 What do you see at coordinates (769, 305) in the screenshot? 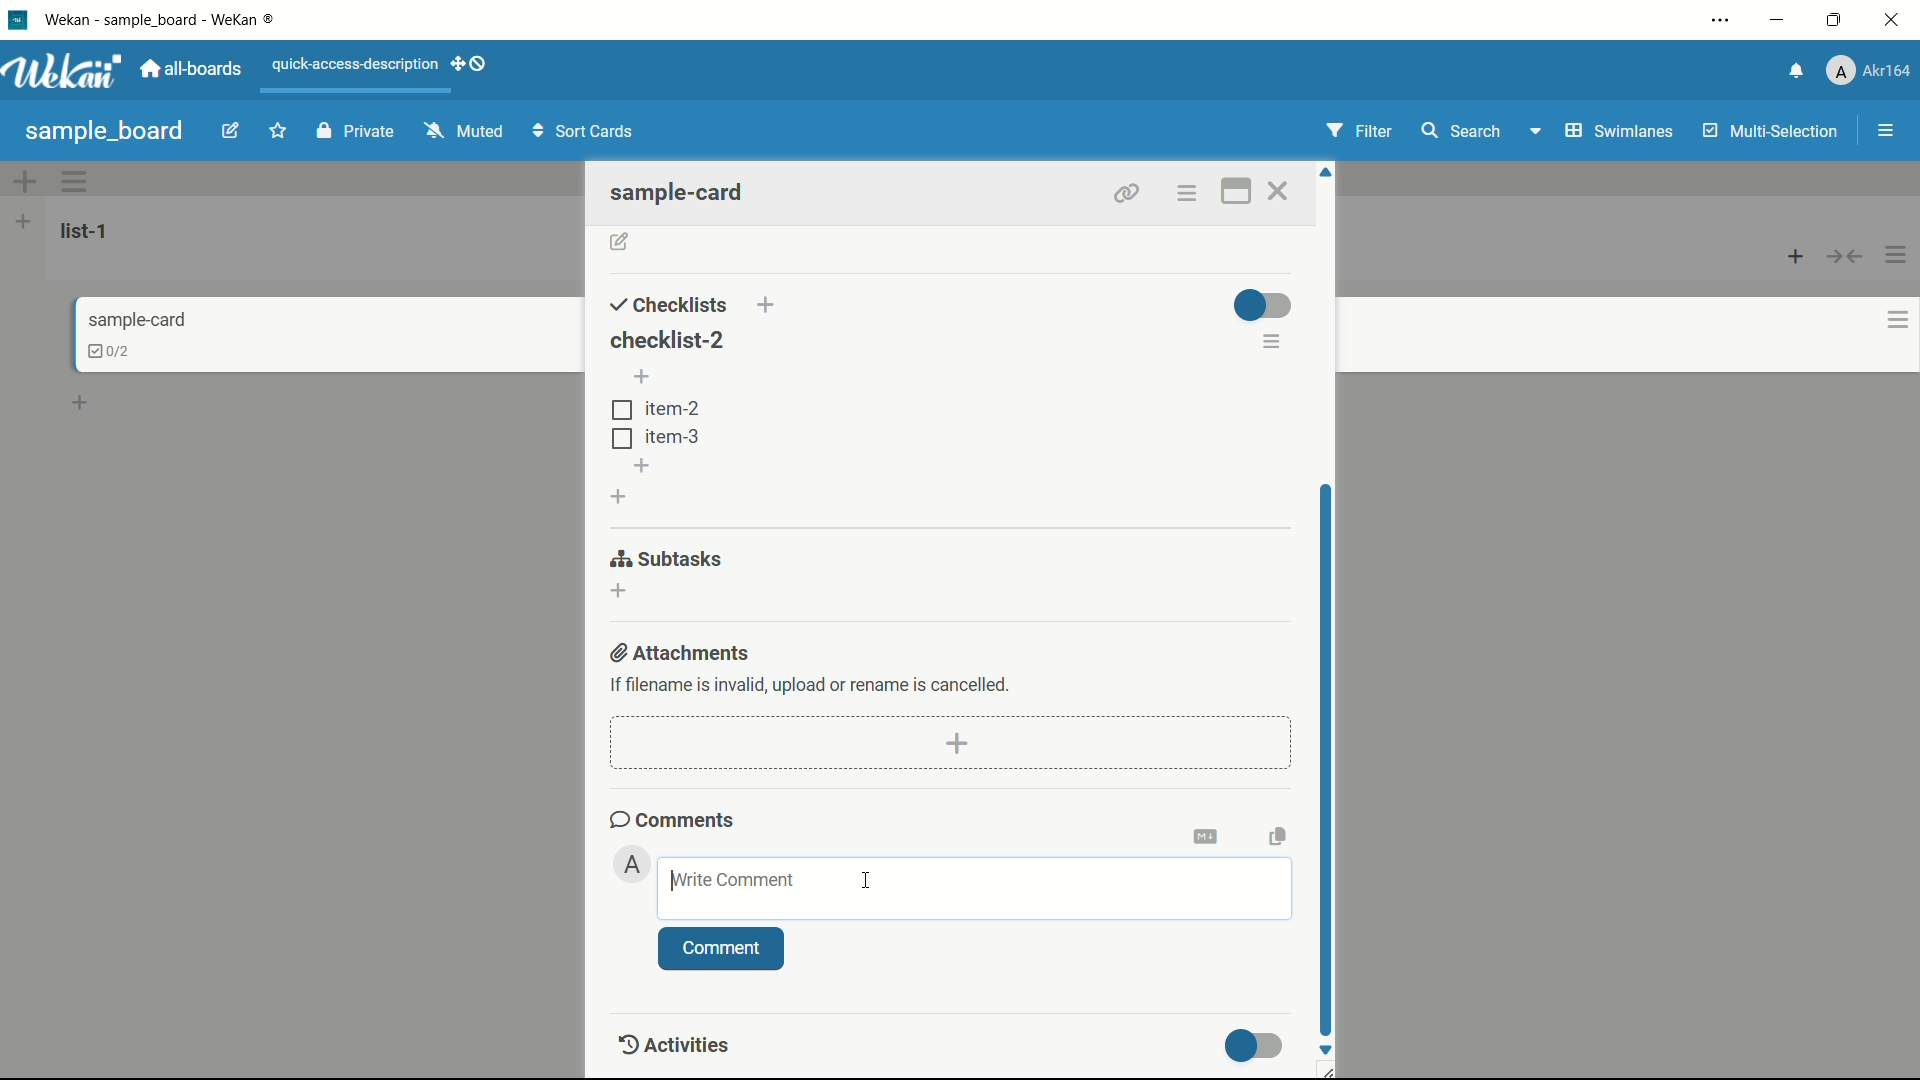
I see `add checklist` at bounding box center [769, 305].